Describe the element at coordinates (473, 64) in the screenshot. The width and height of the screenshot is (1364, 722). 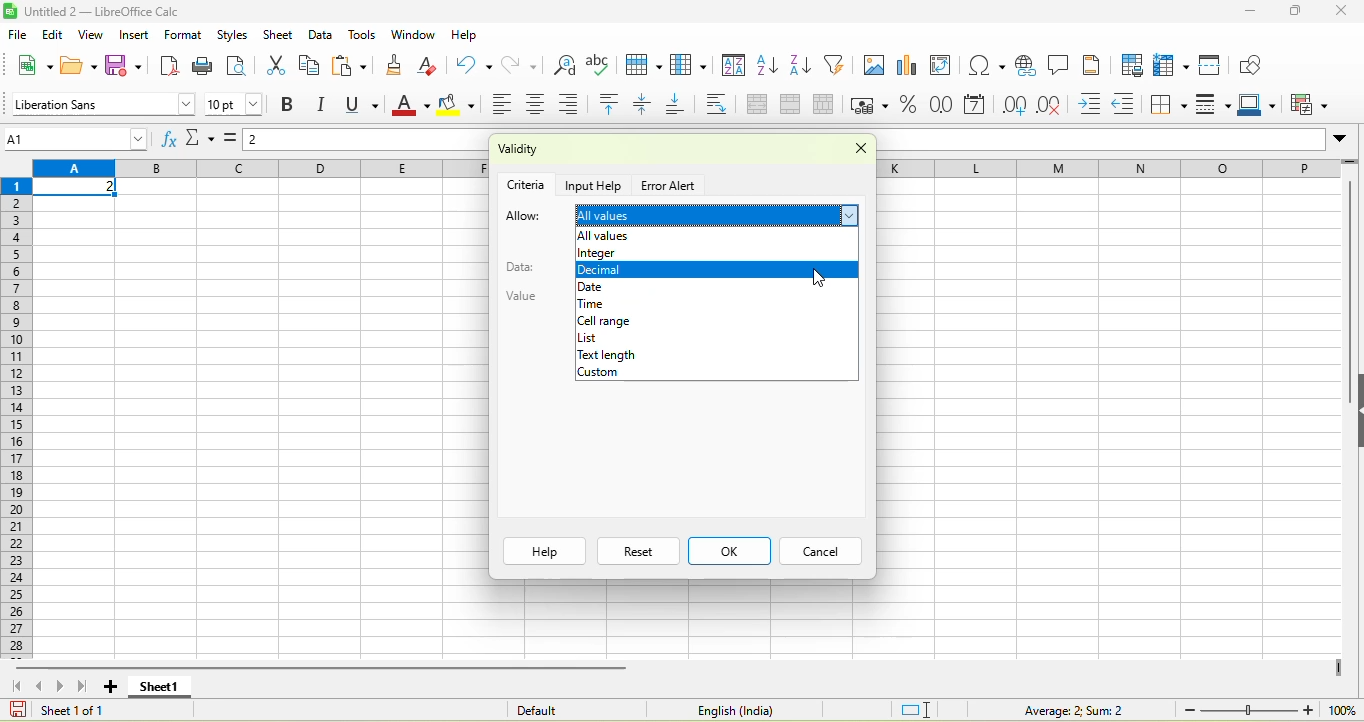
I see `undo` at that location.